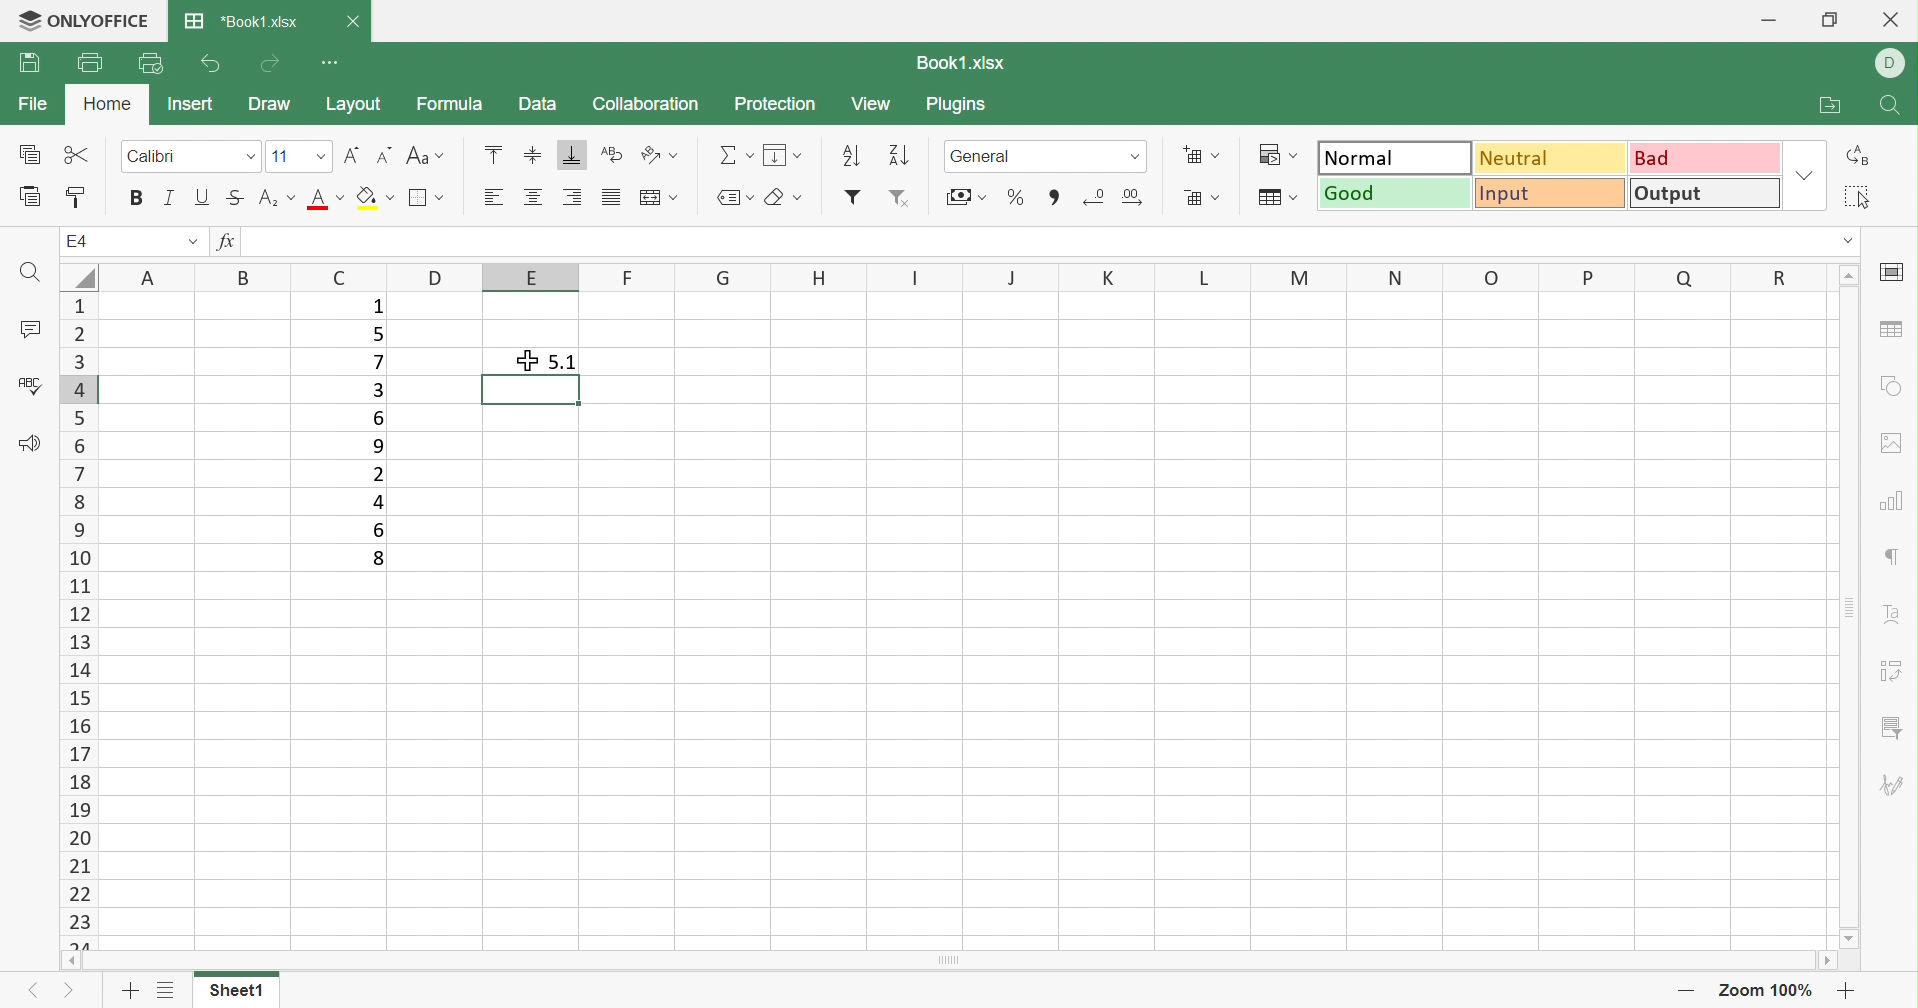 The width and height of the screenshot is (1918, 1008). I want to click on Comma style, so click(1056, 198).